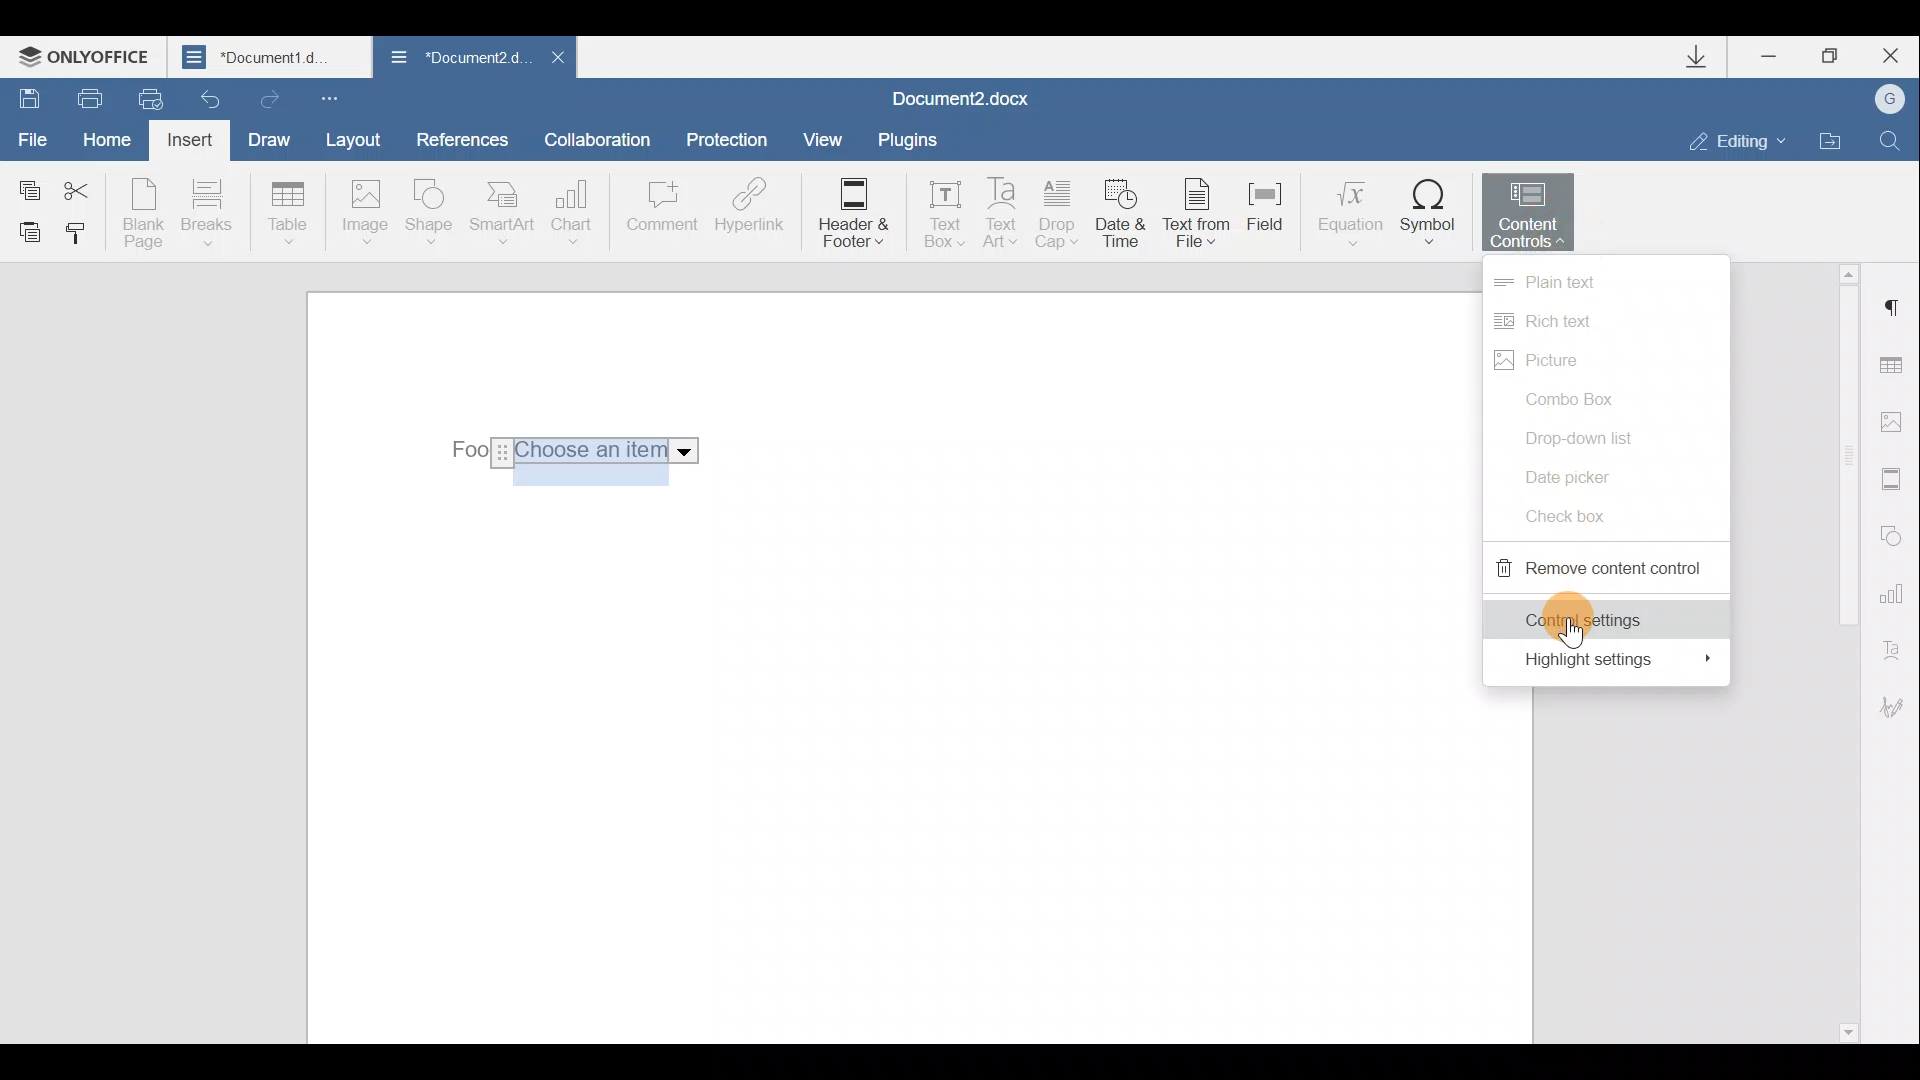  I want to click on Checkbox, so click(1572, 512).